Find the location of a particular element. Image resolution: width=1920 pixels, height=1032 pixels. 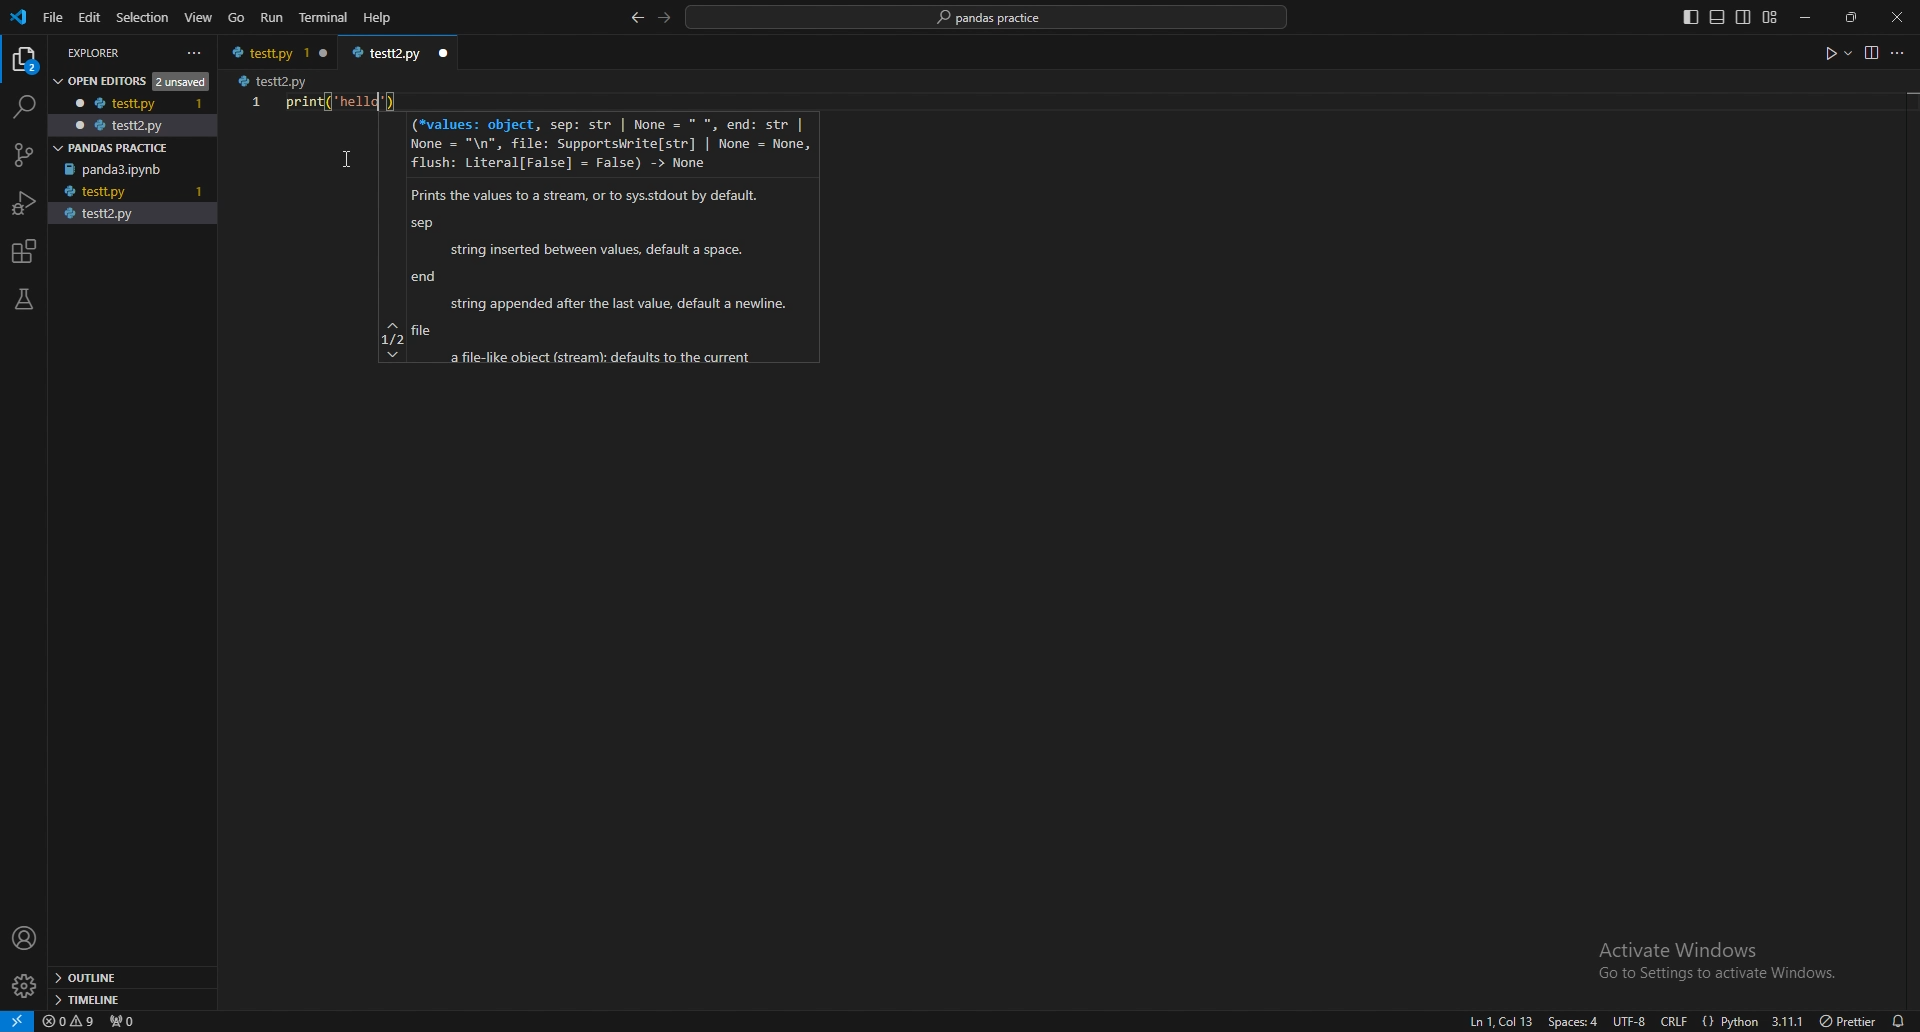

customize layout is located at coordinates (1769, 18).